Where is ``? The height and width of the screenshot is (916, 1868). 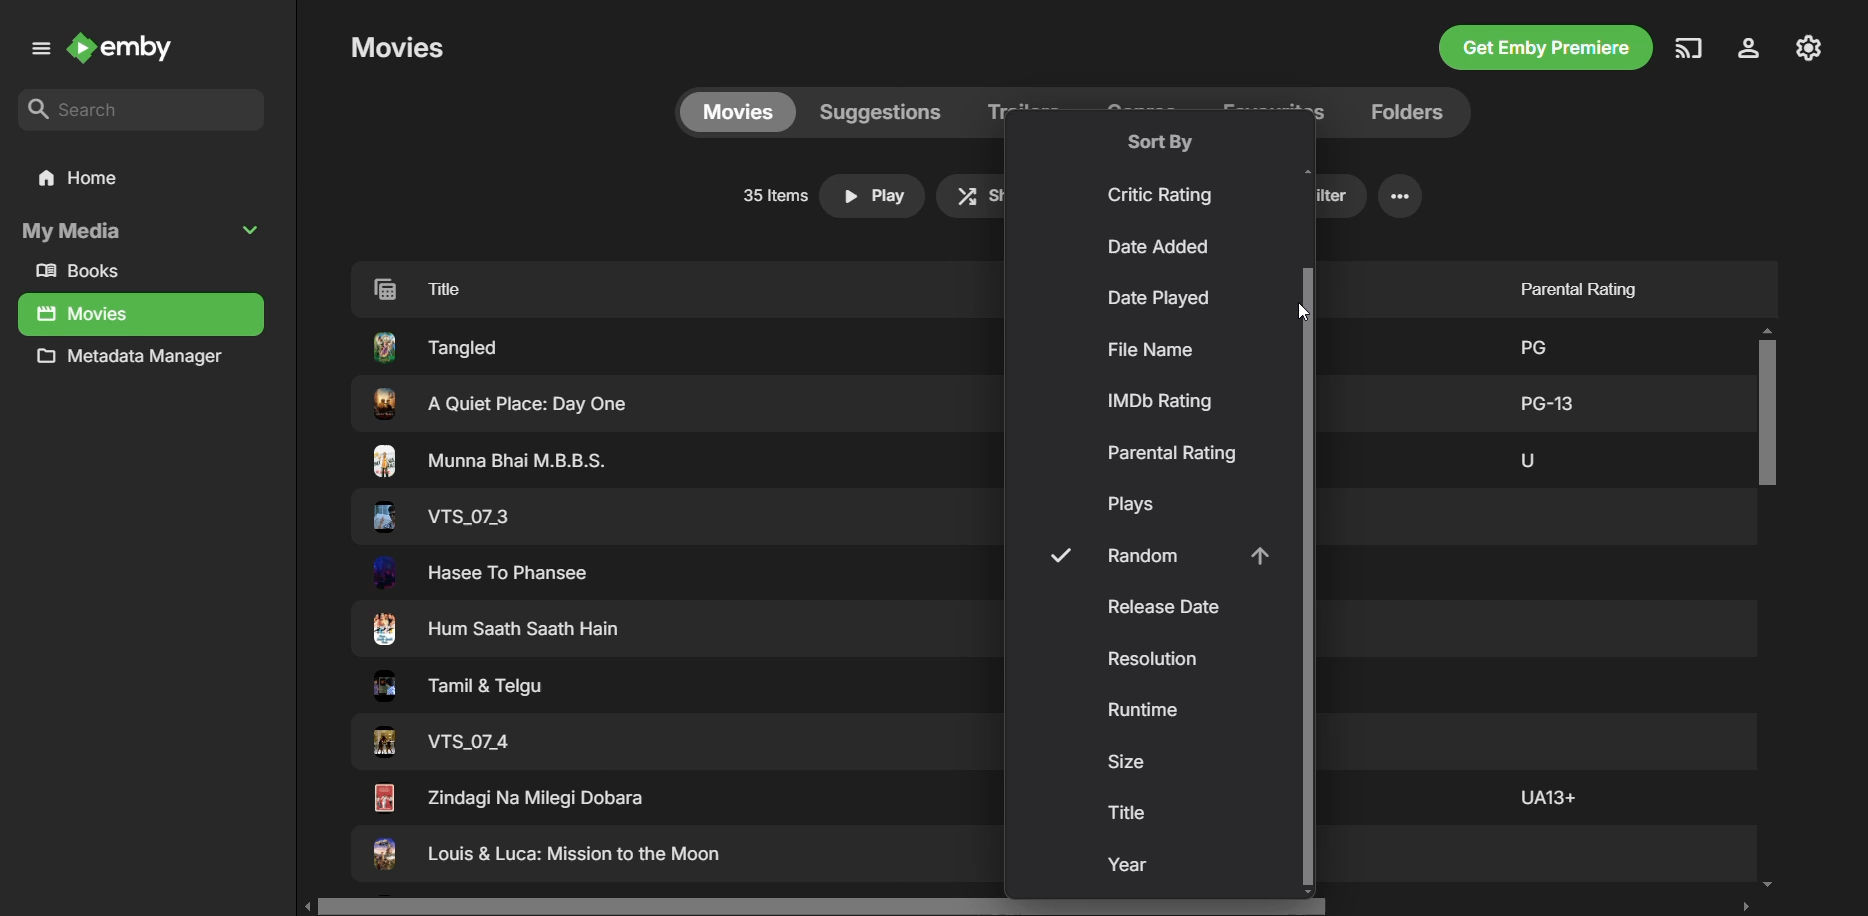  is located at coordinates (491, 461).